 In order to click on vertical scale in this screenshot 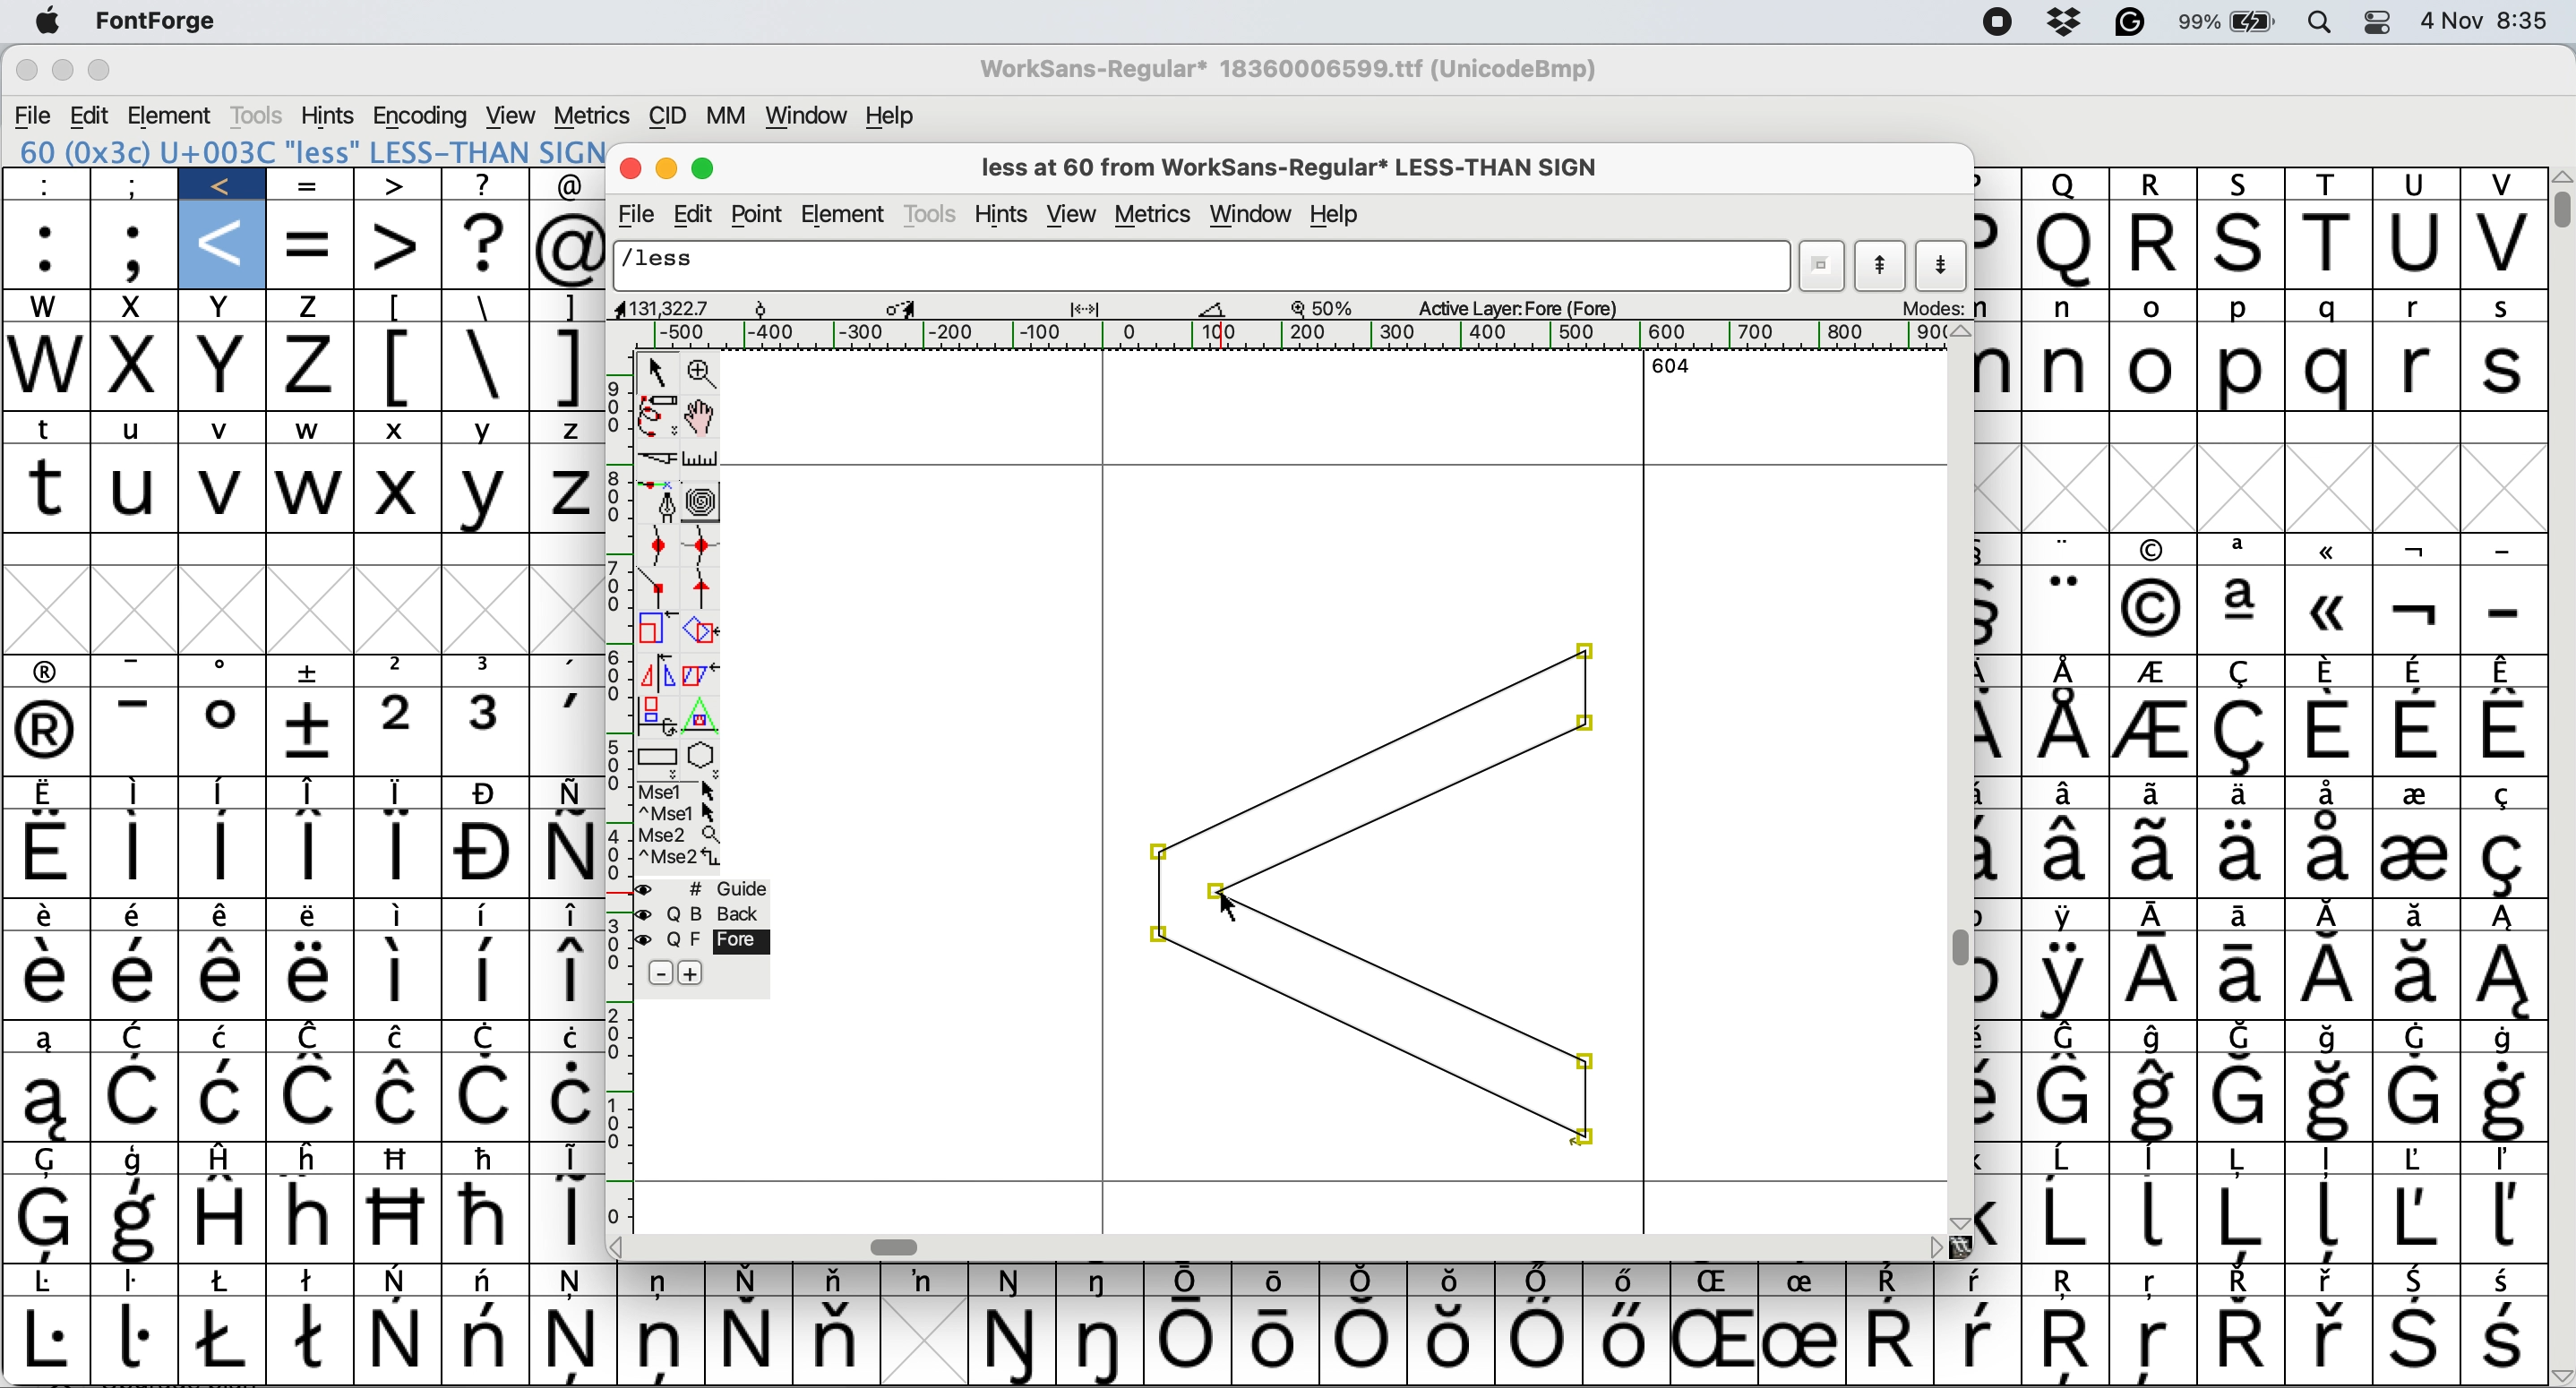, I will do `click(618, 796)`.